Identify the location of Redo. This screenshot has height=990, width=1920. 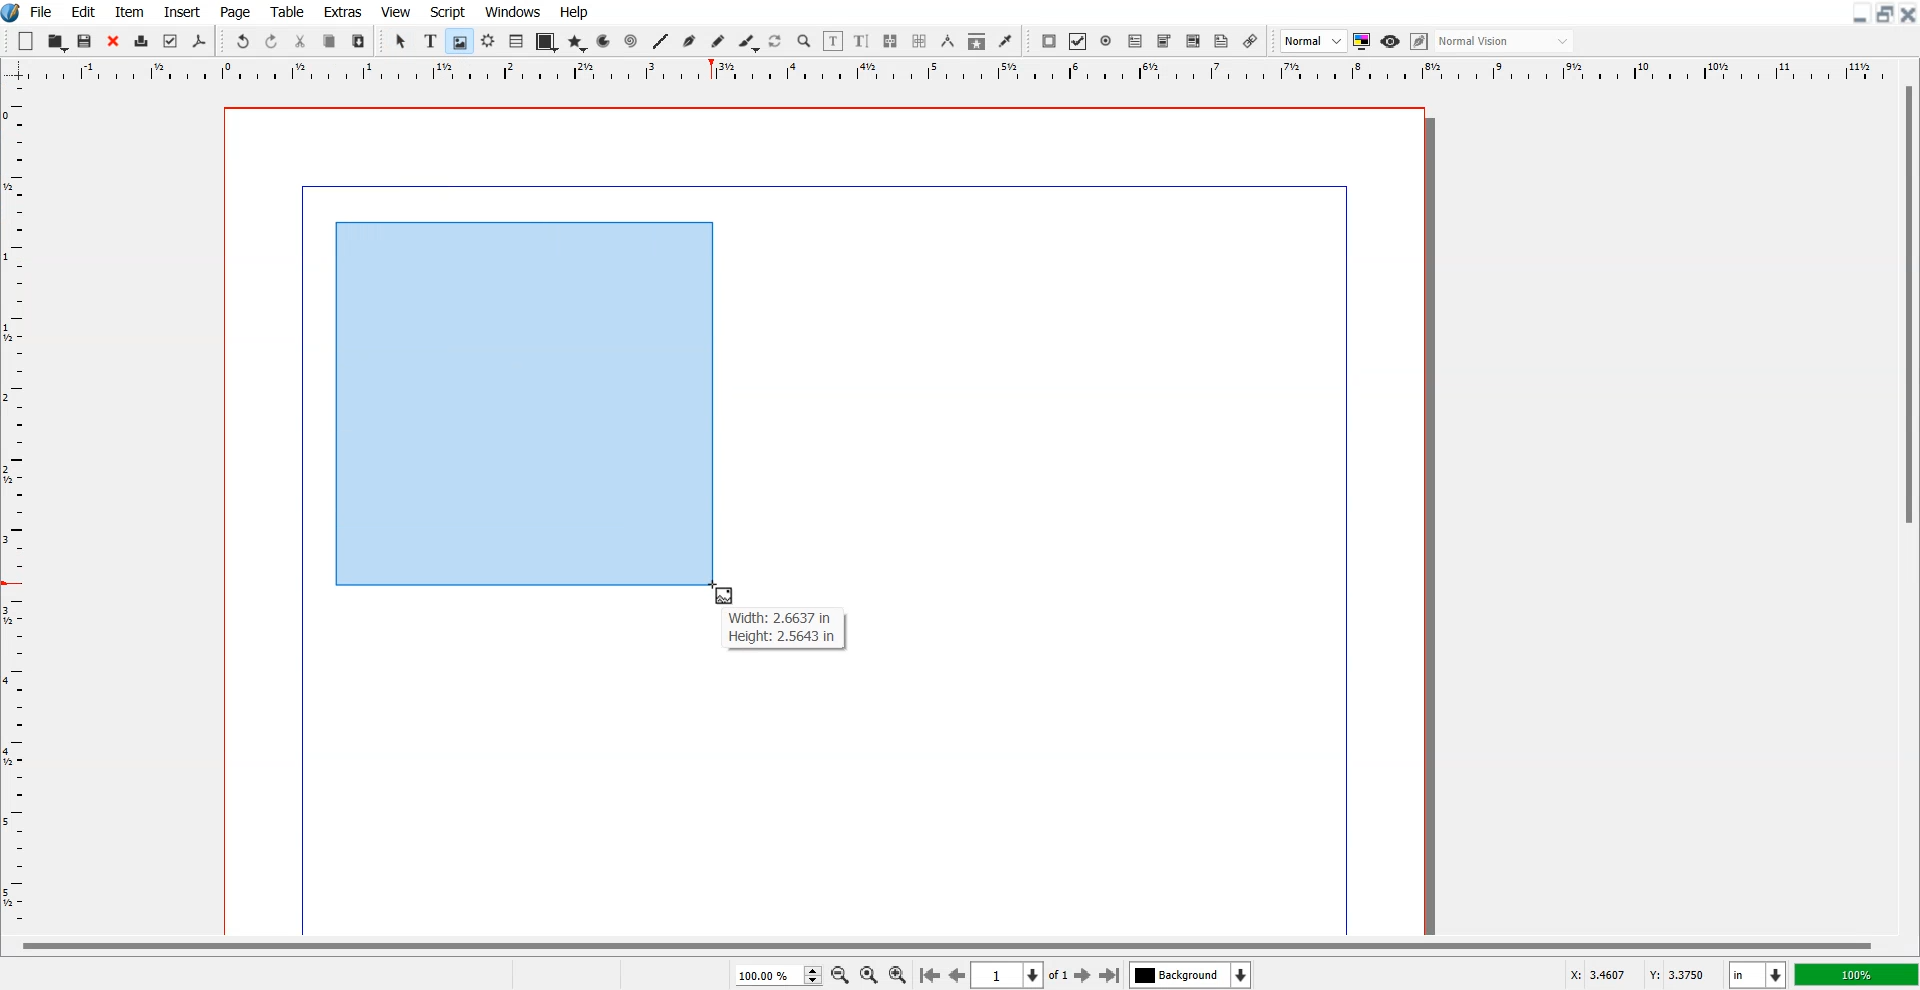
(271, 40).